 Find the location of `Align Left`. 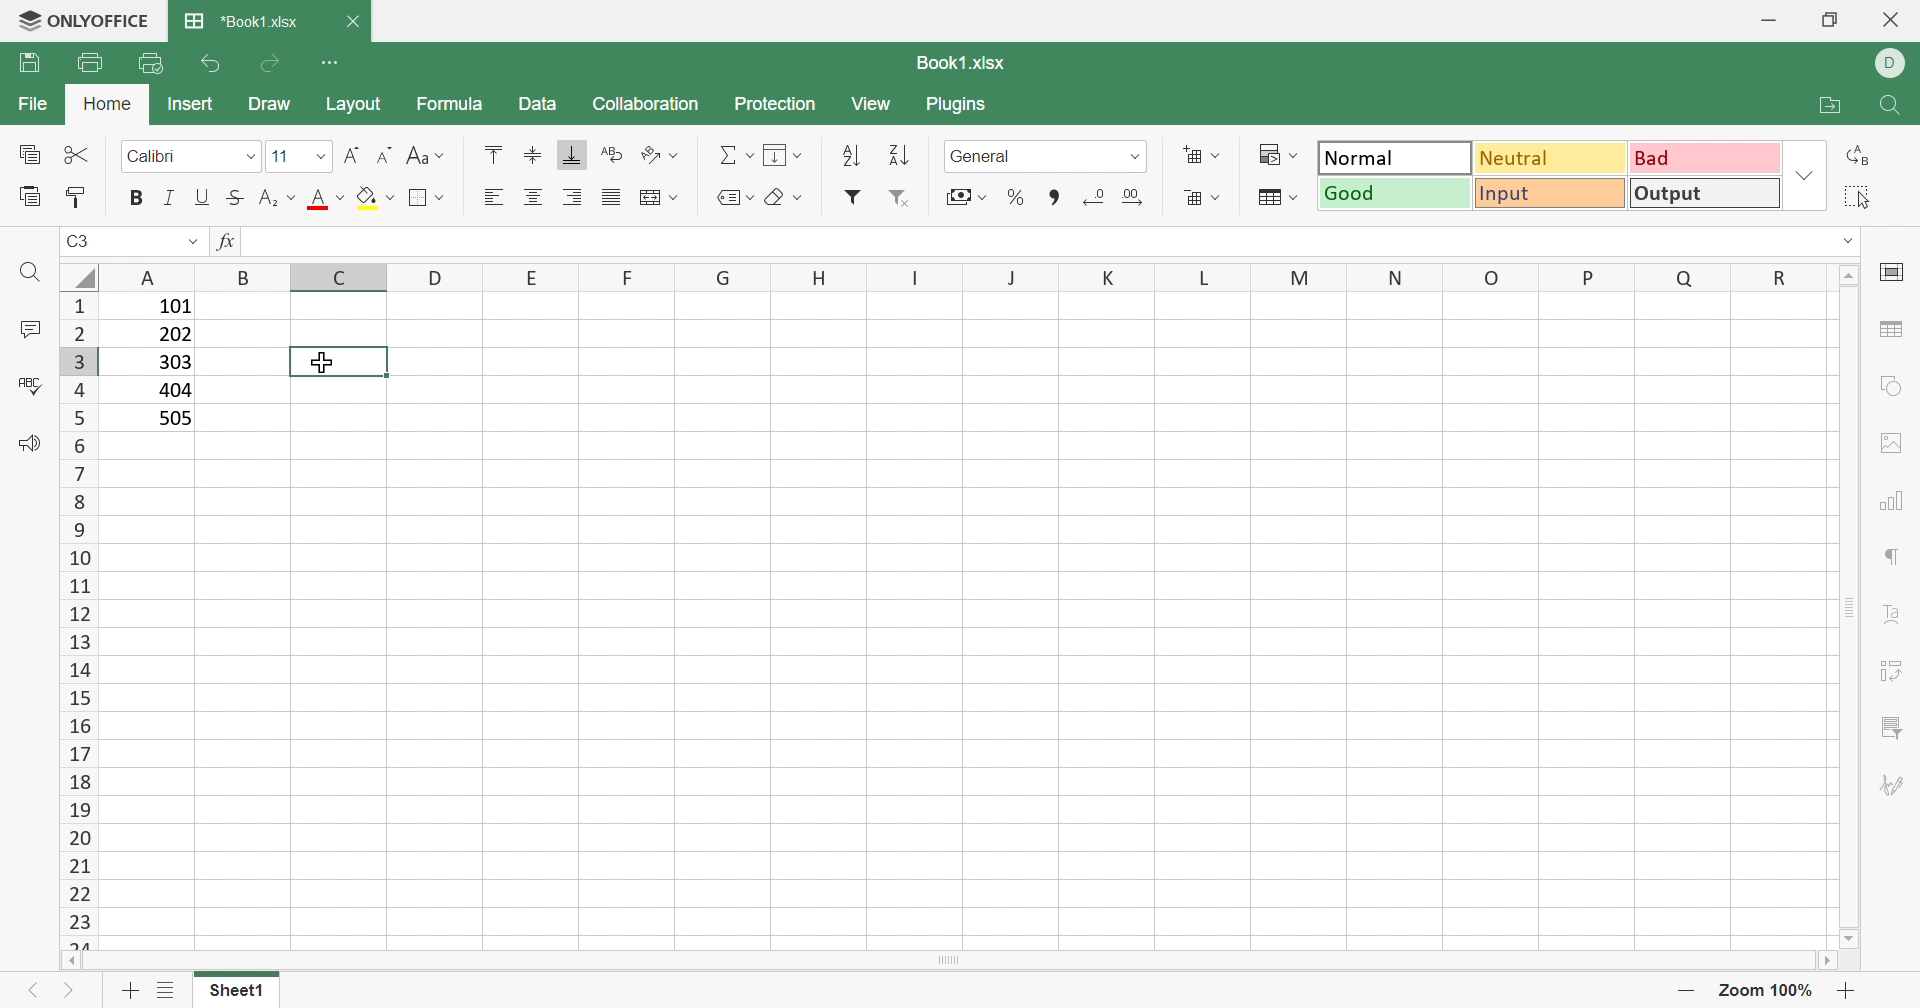

Align Left is located at coordinates (493, 198).